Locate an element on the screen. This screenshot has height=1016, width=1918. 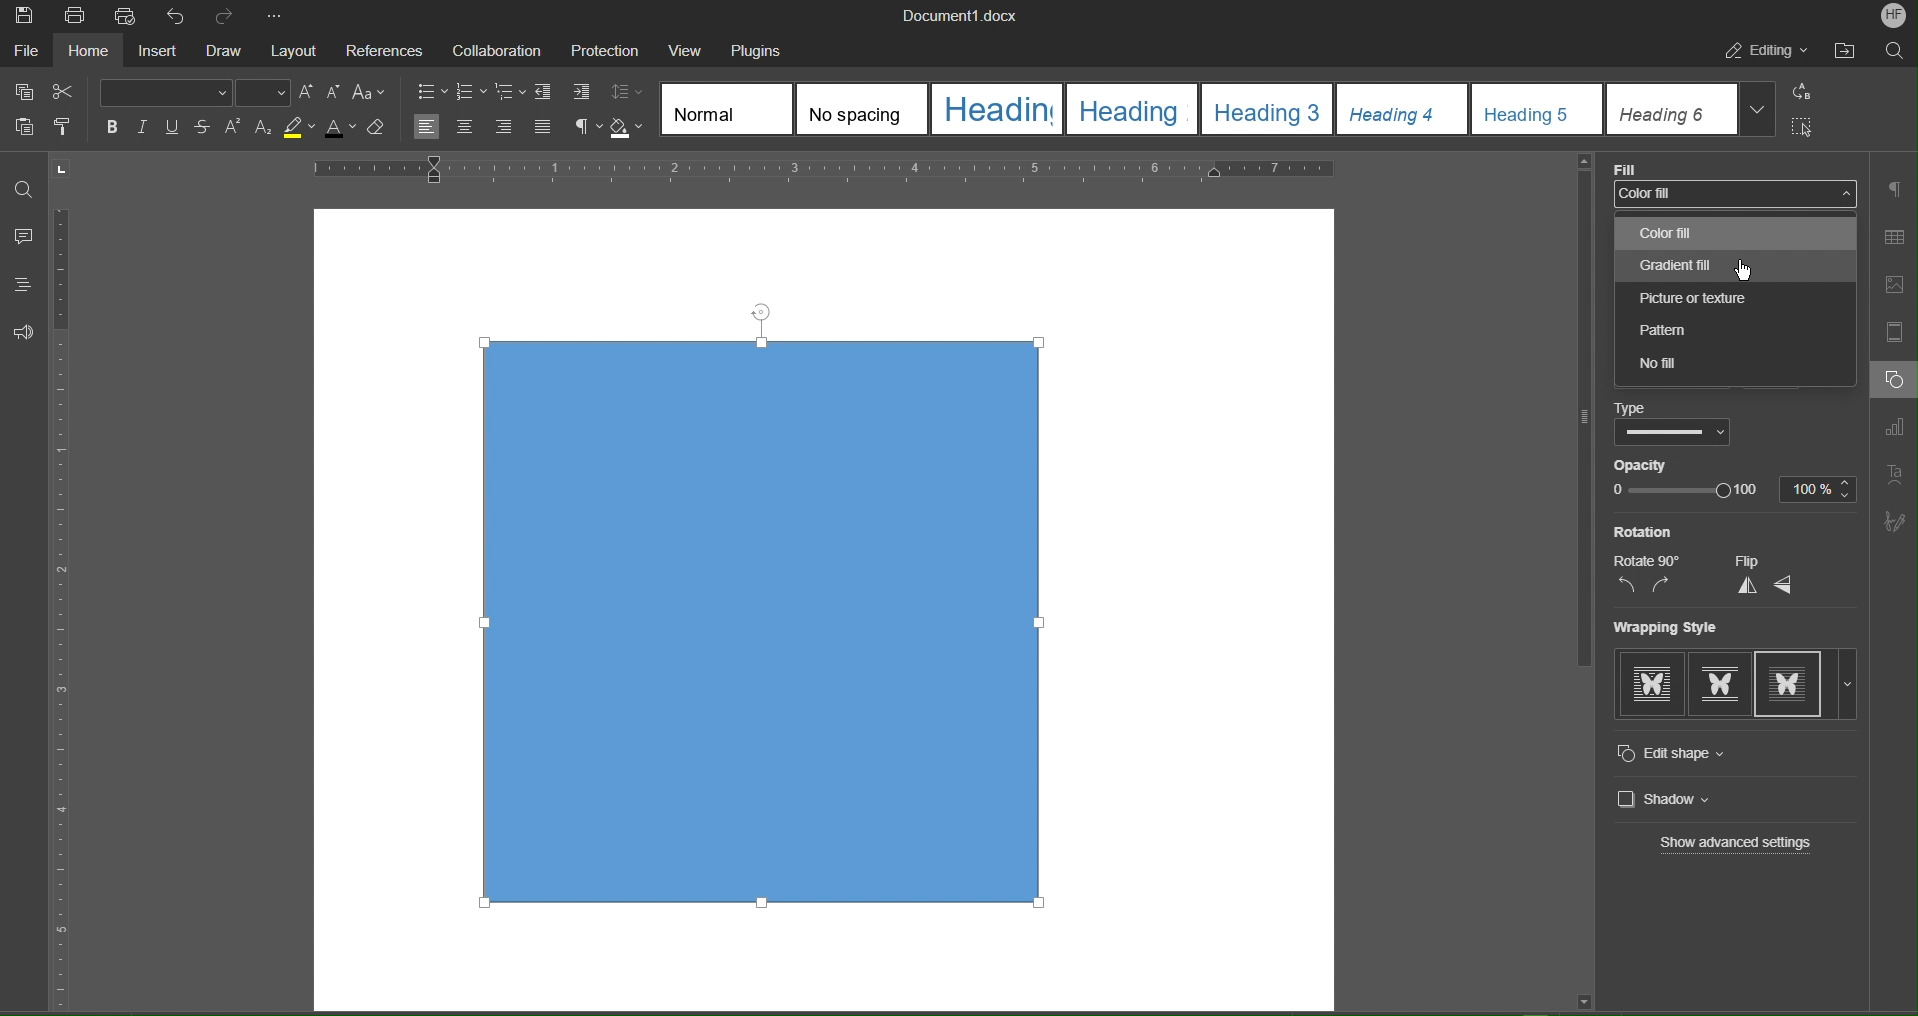
Bullet List is located at coordinates (431, 90).